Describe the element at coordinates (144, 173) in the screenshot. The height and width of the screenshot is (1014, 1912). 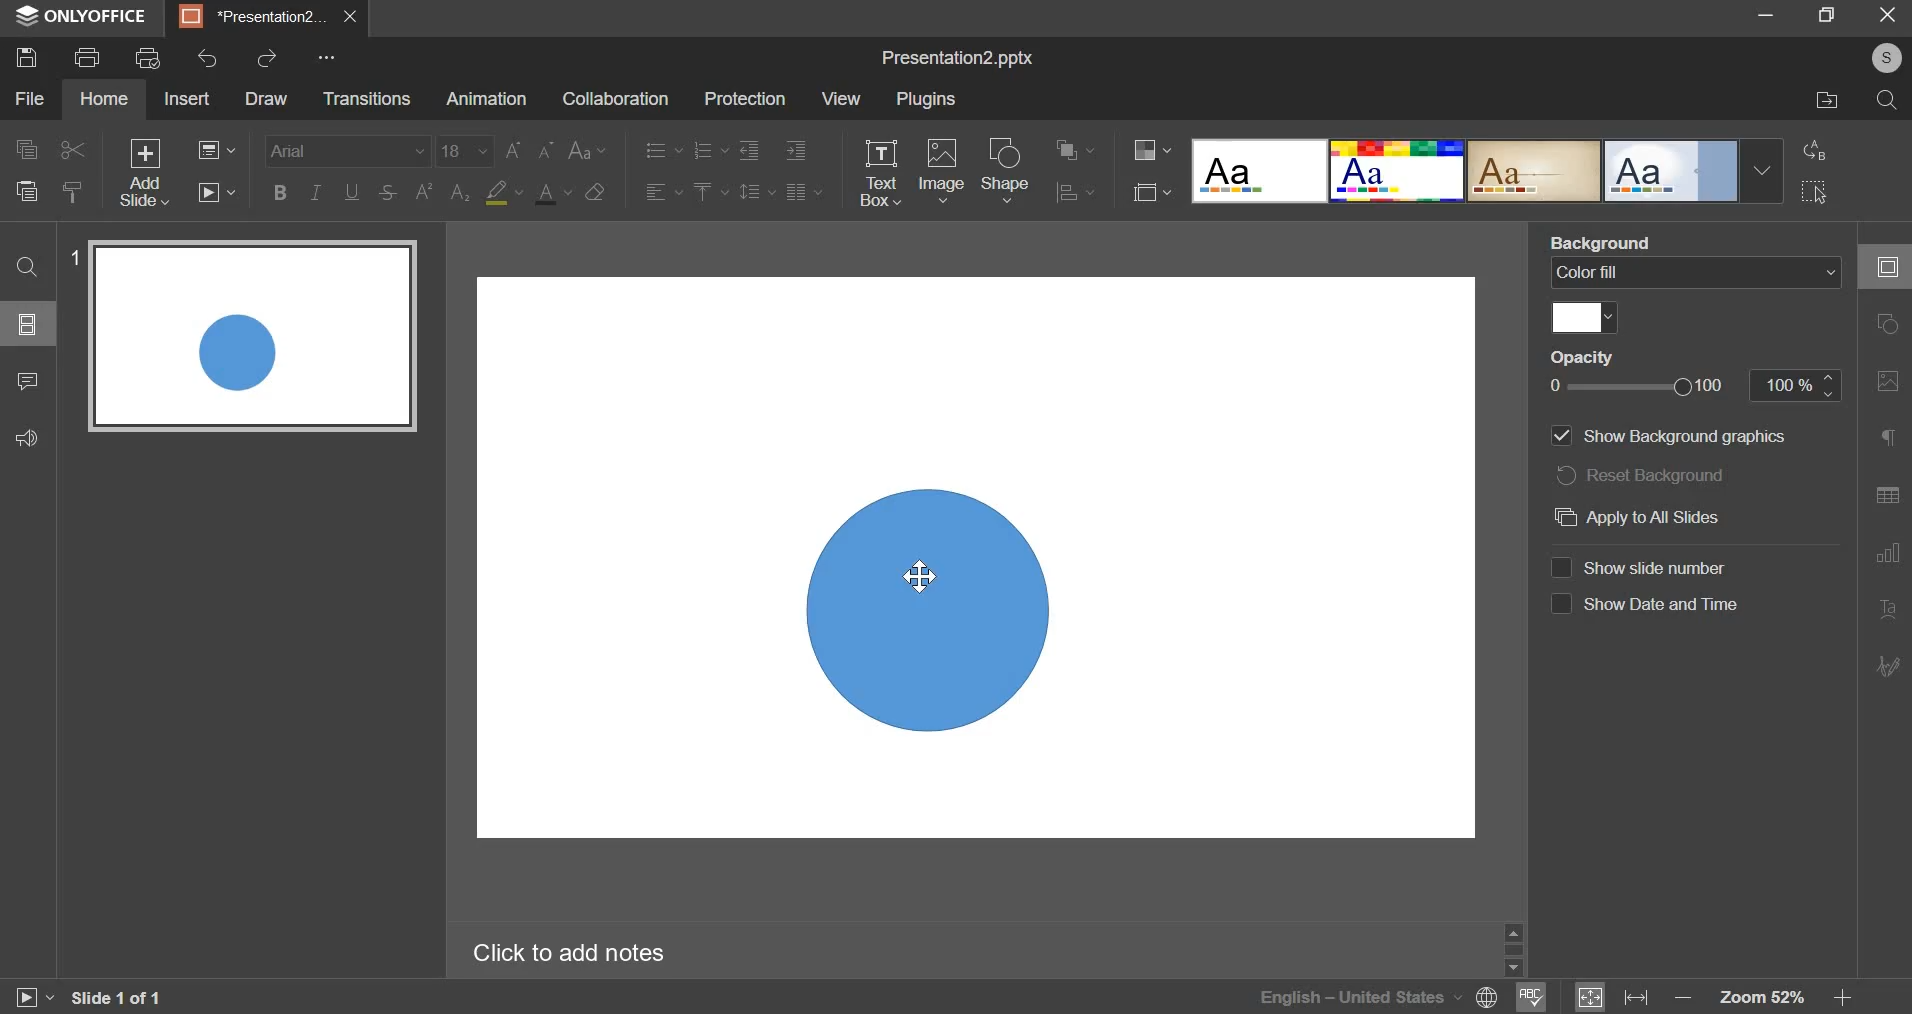
I see `add slide` at that location.